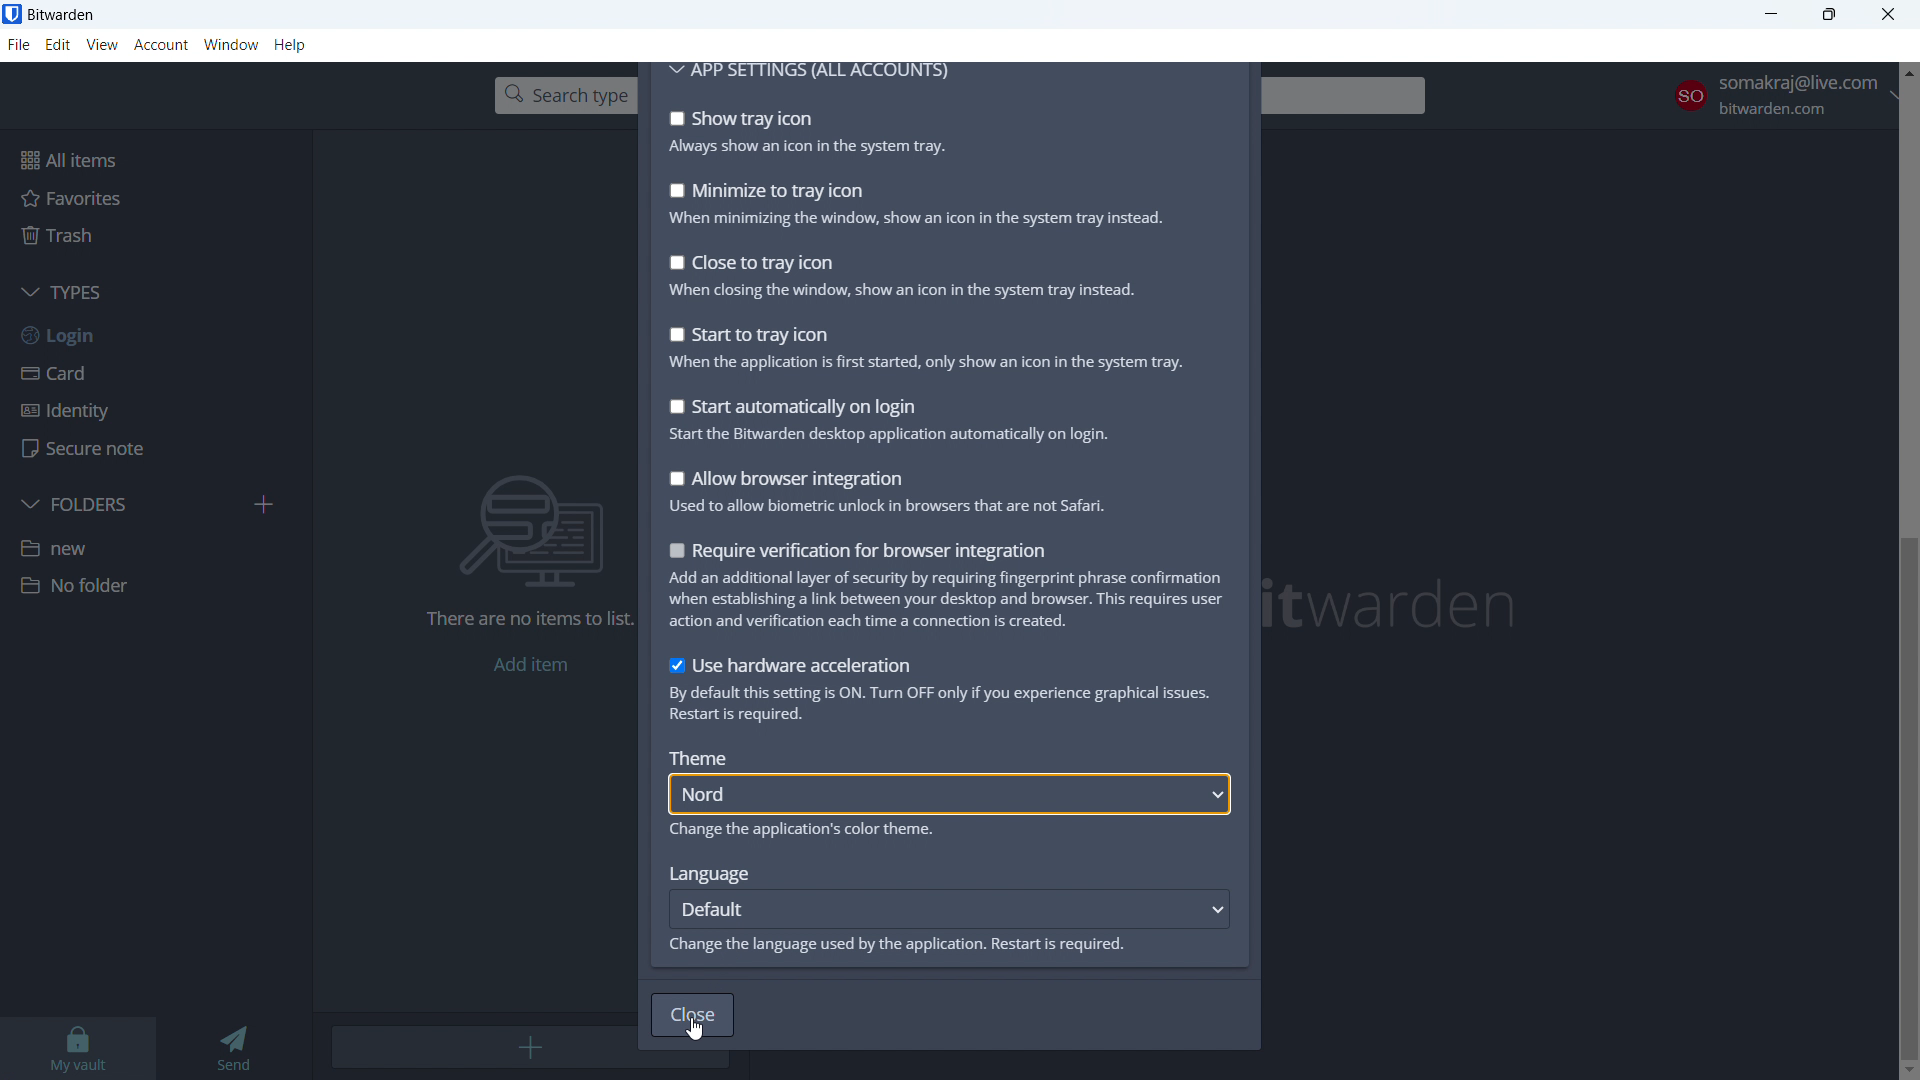 Image resolution: width=1920 pixels, height=1080 pixels. I want to click on title, so click(62, 14).